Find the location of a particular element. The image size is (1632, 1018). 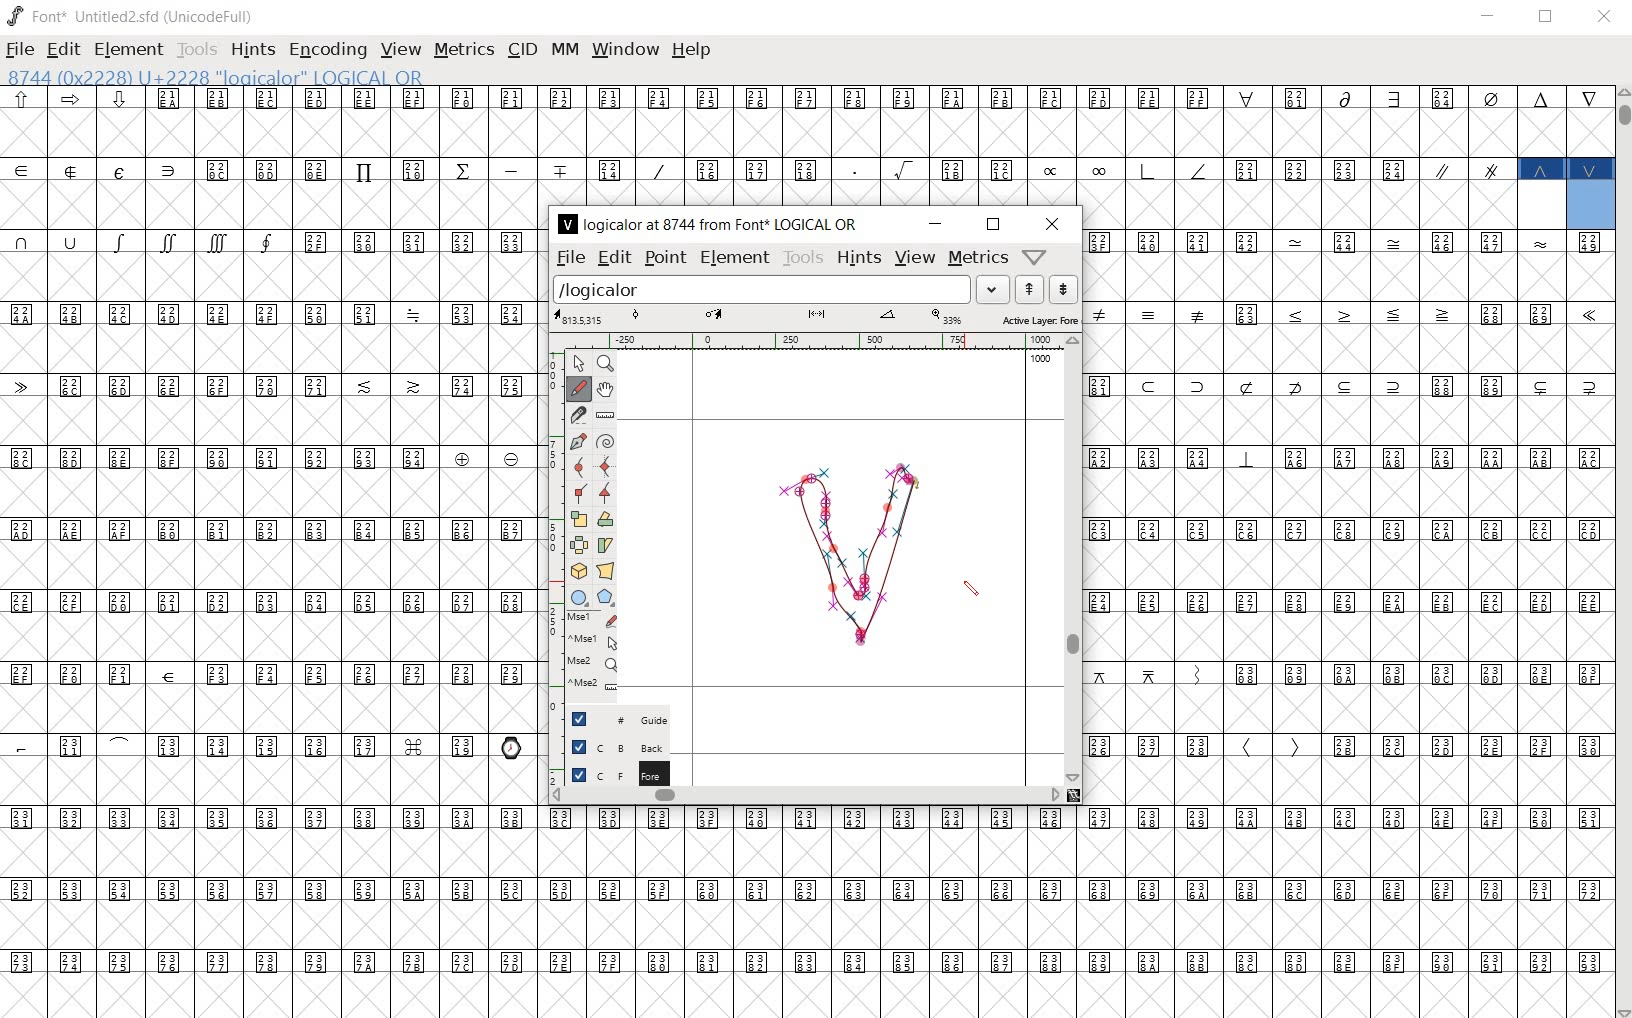

tools is located at coordinates (196, 50).